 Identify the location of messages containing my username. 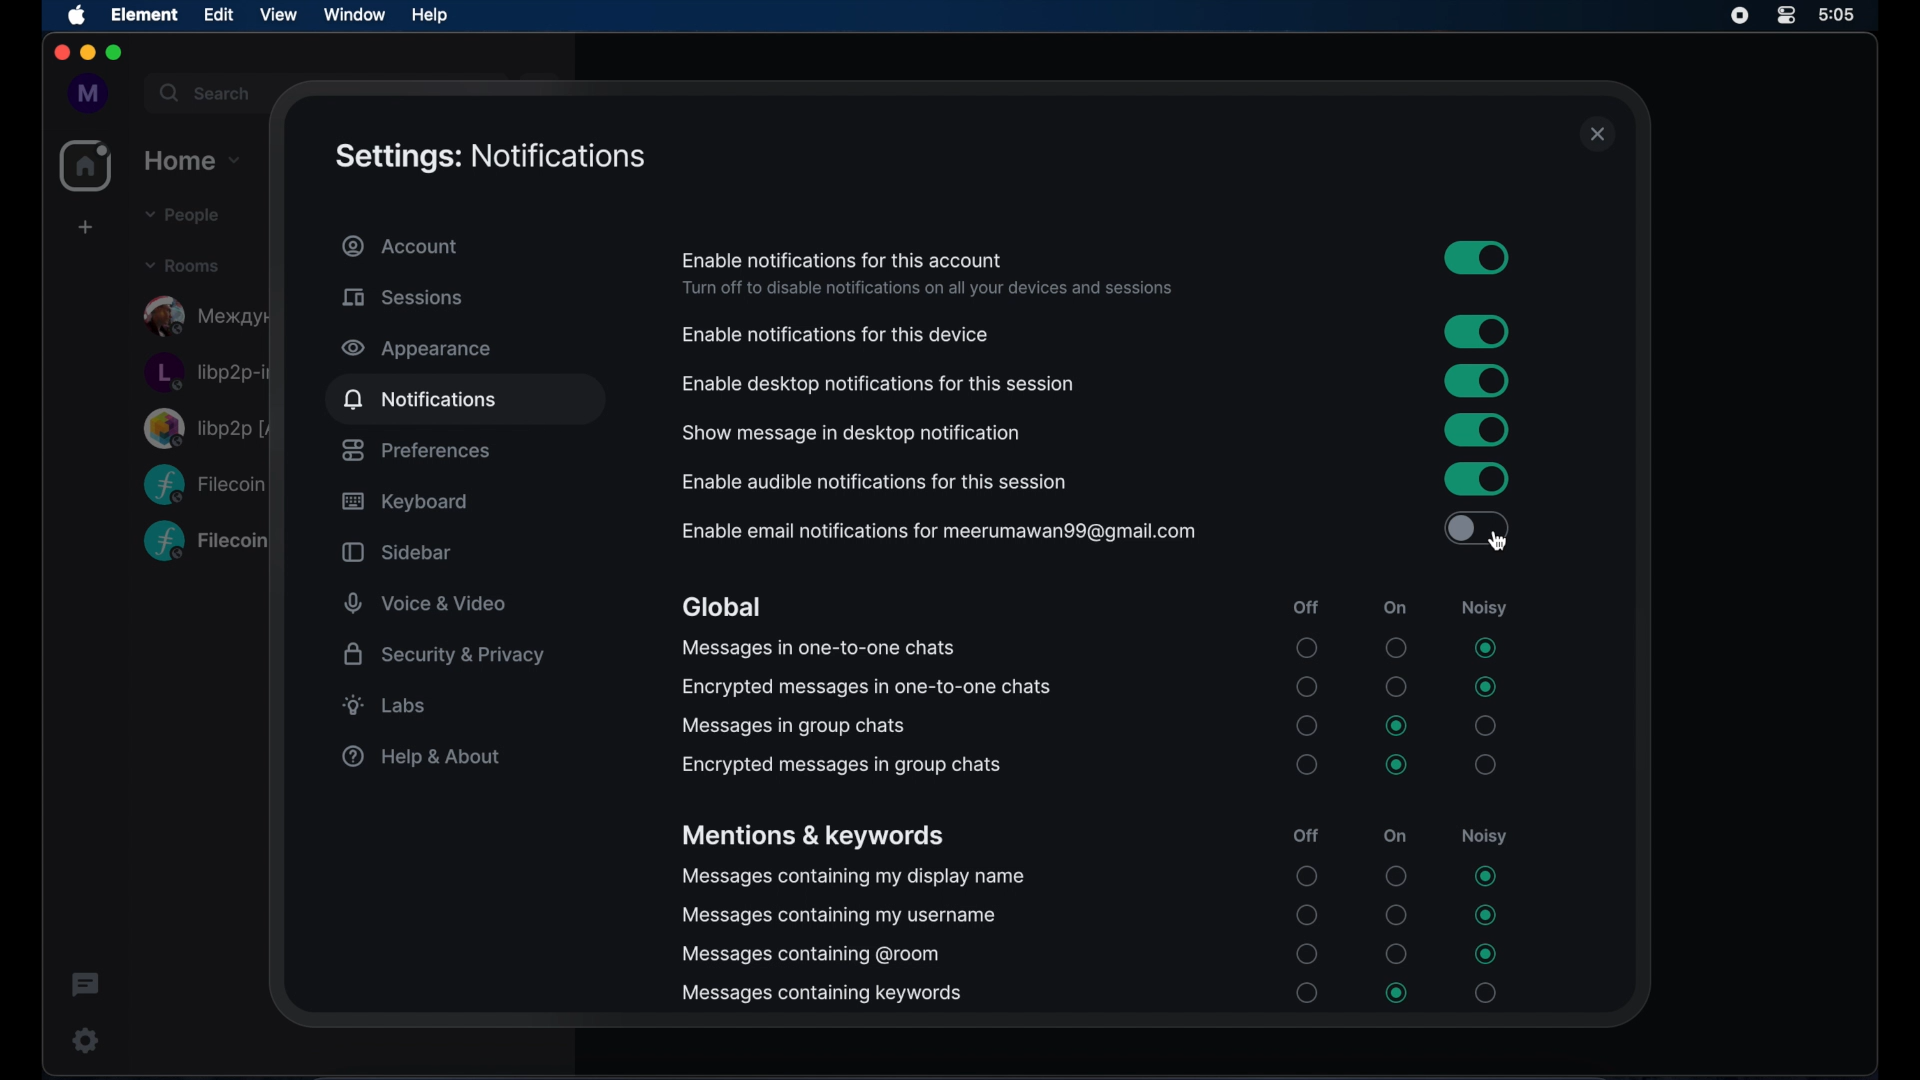
(840, 917).